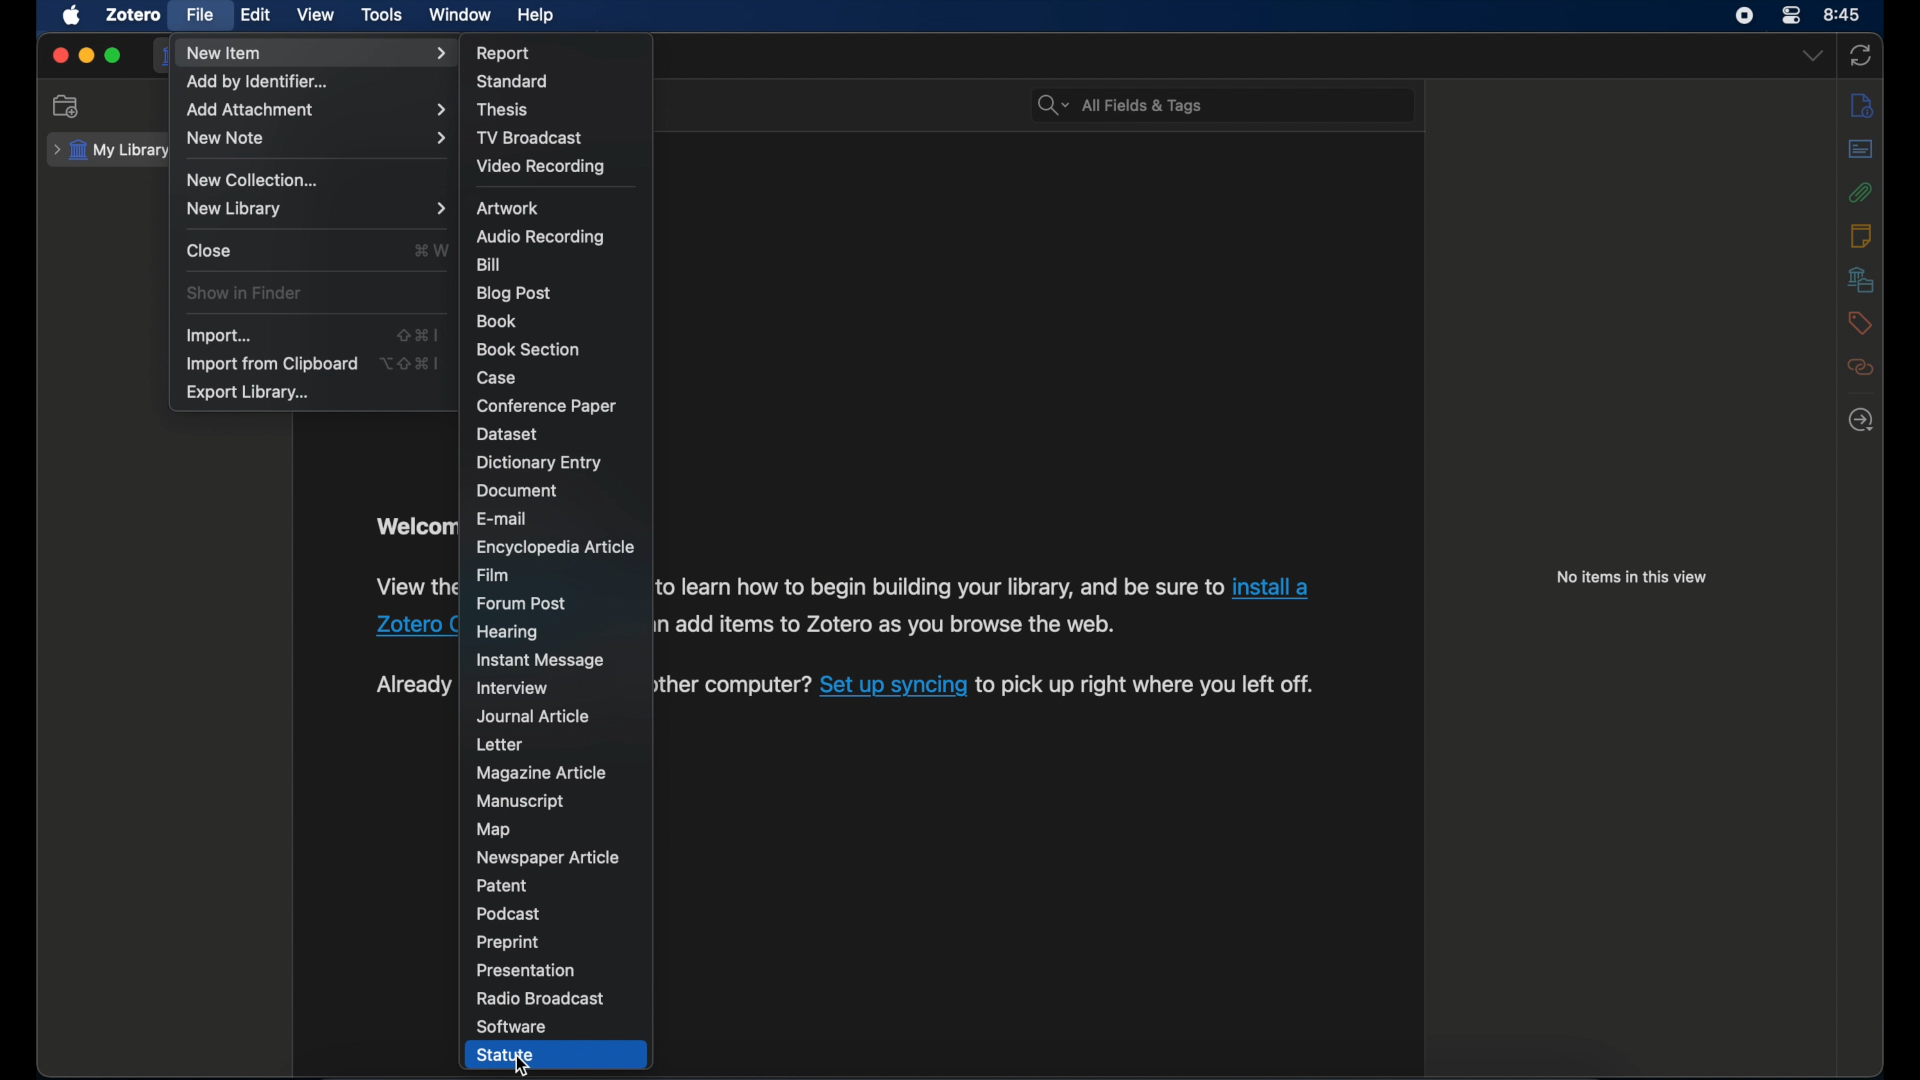 Image resolution: width=1920 pixels, height=1080 pixels. What do you see at coordinates (540, 166) in the screenshot?
I see `video recording` at bounding box center [540, 166].